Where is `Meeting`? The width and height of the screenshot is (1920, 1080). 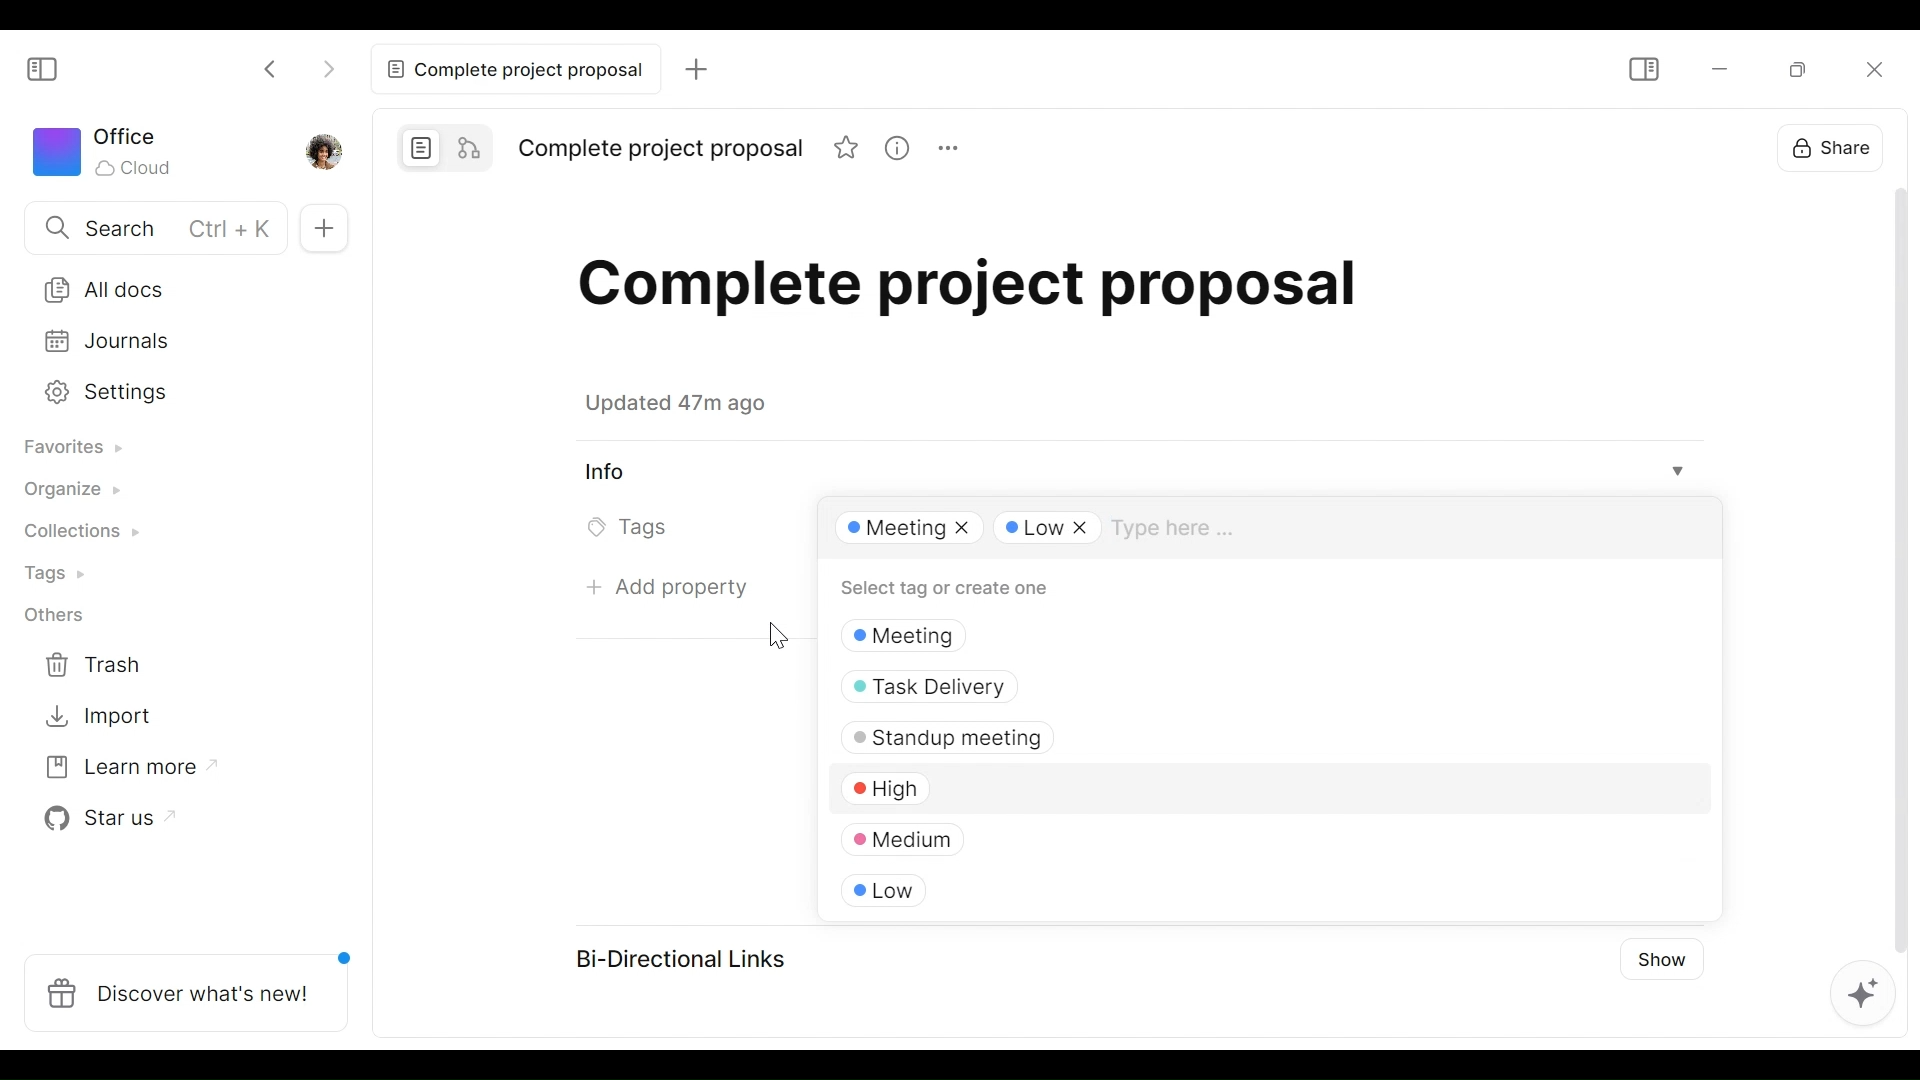
Meeting is located at coordinates (904, 530).